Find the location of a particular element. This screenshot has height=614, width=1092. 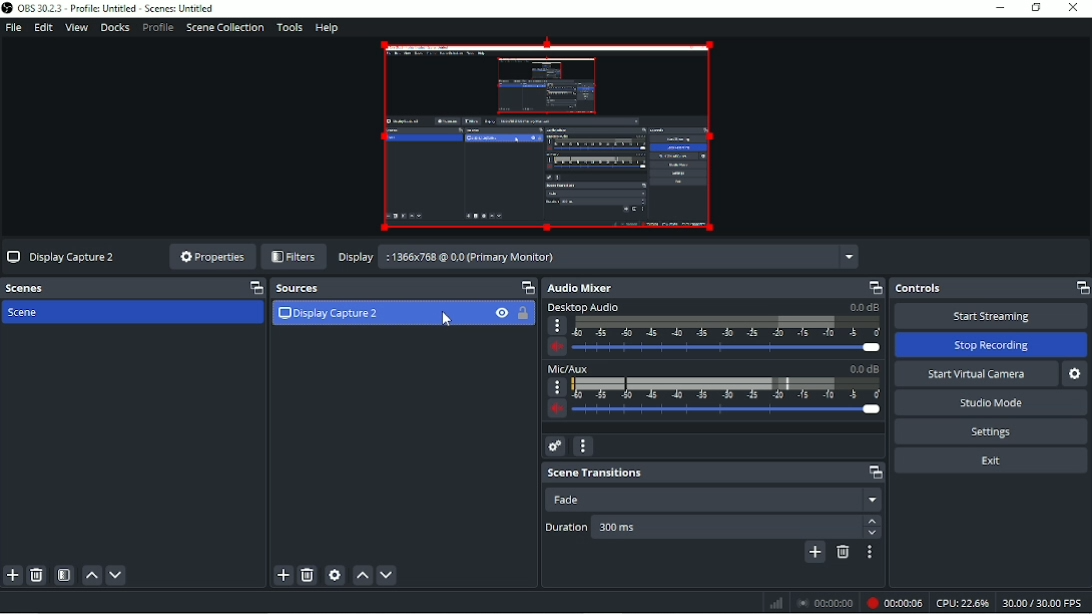

Move scene down is located at coordinates (116, 576).